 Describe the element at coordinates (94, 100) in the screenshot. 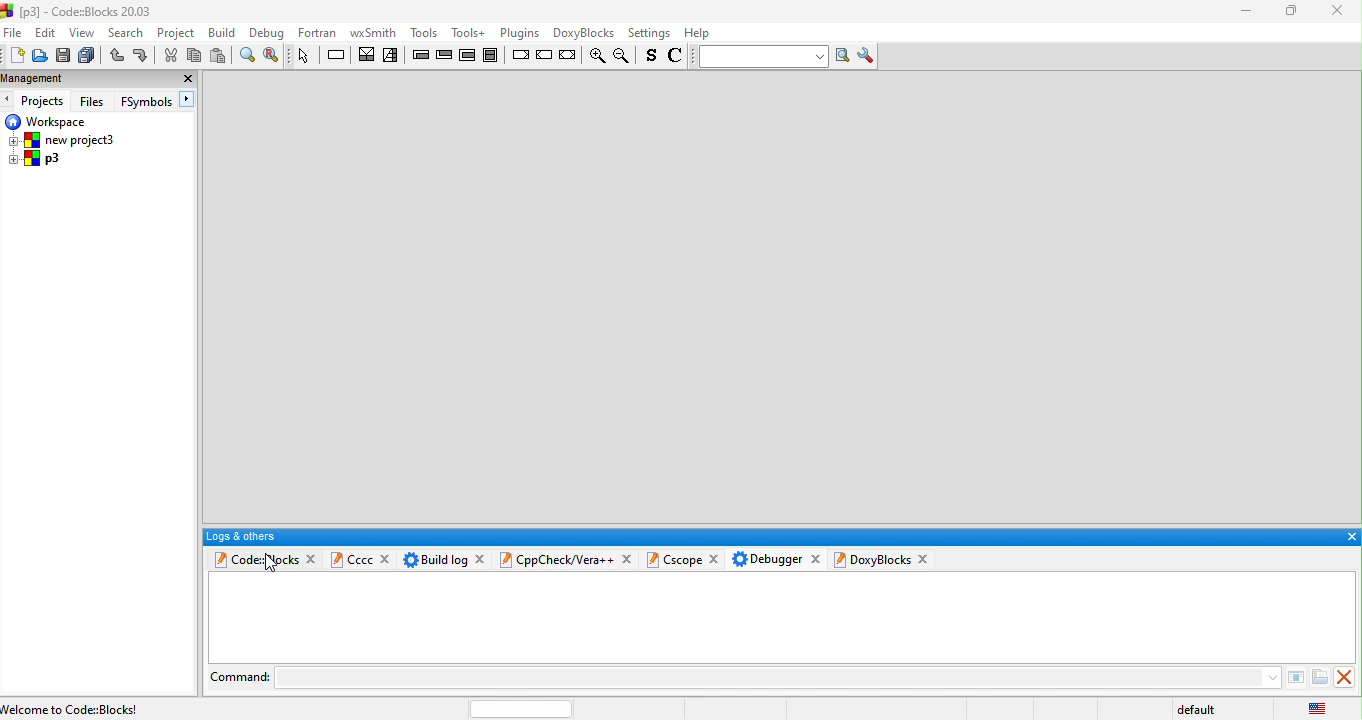

I see `files` at that location.